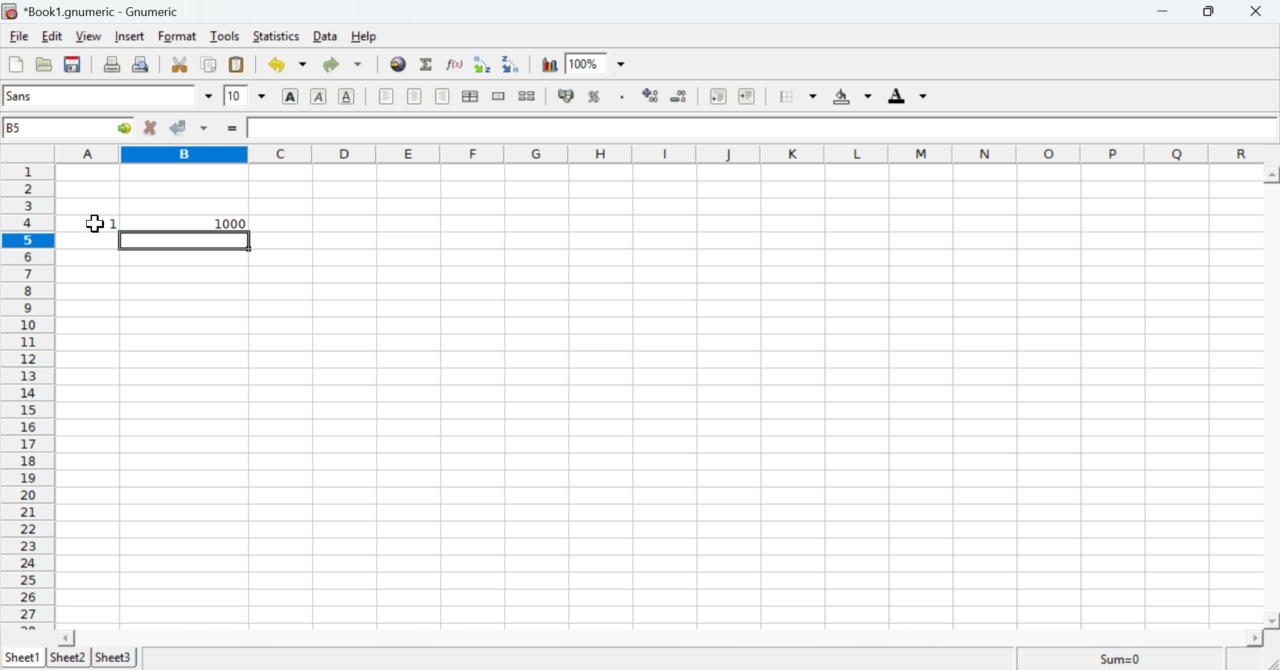 This screenshot has height=670, width=1280. I want to click on =, so click(231, 130).